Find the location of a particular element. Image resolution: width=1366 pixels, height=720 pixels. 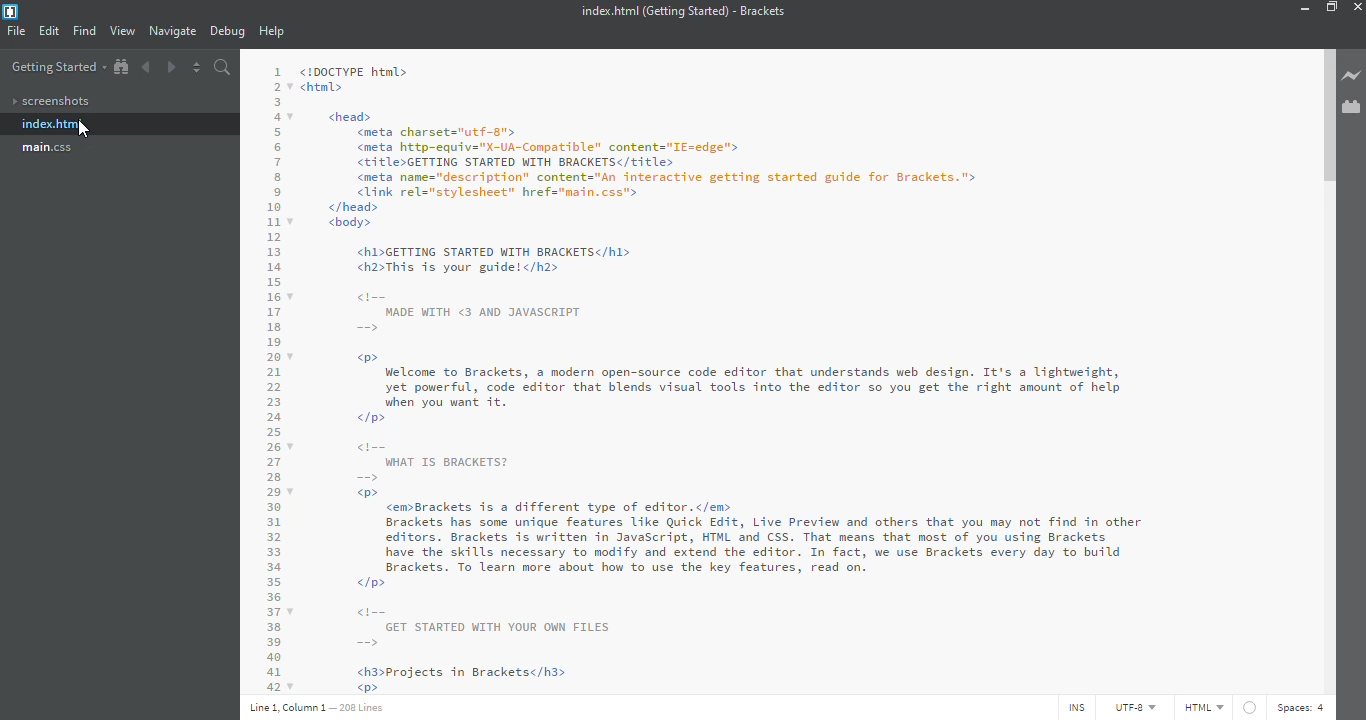

find is located at coordinates (85, 30).